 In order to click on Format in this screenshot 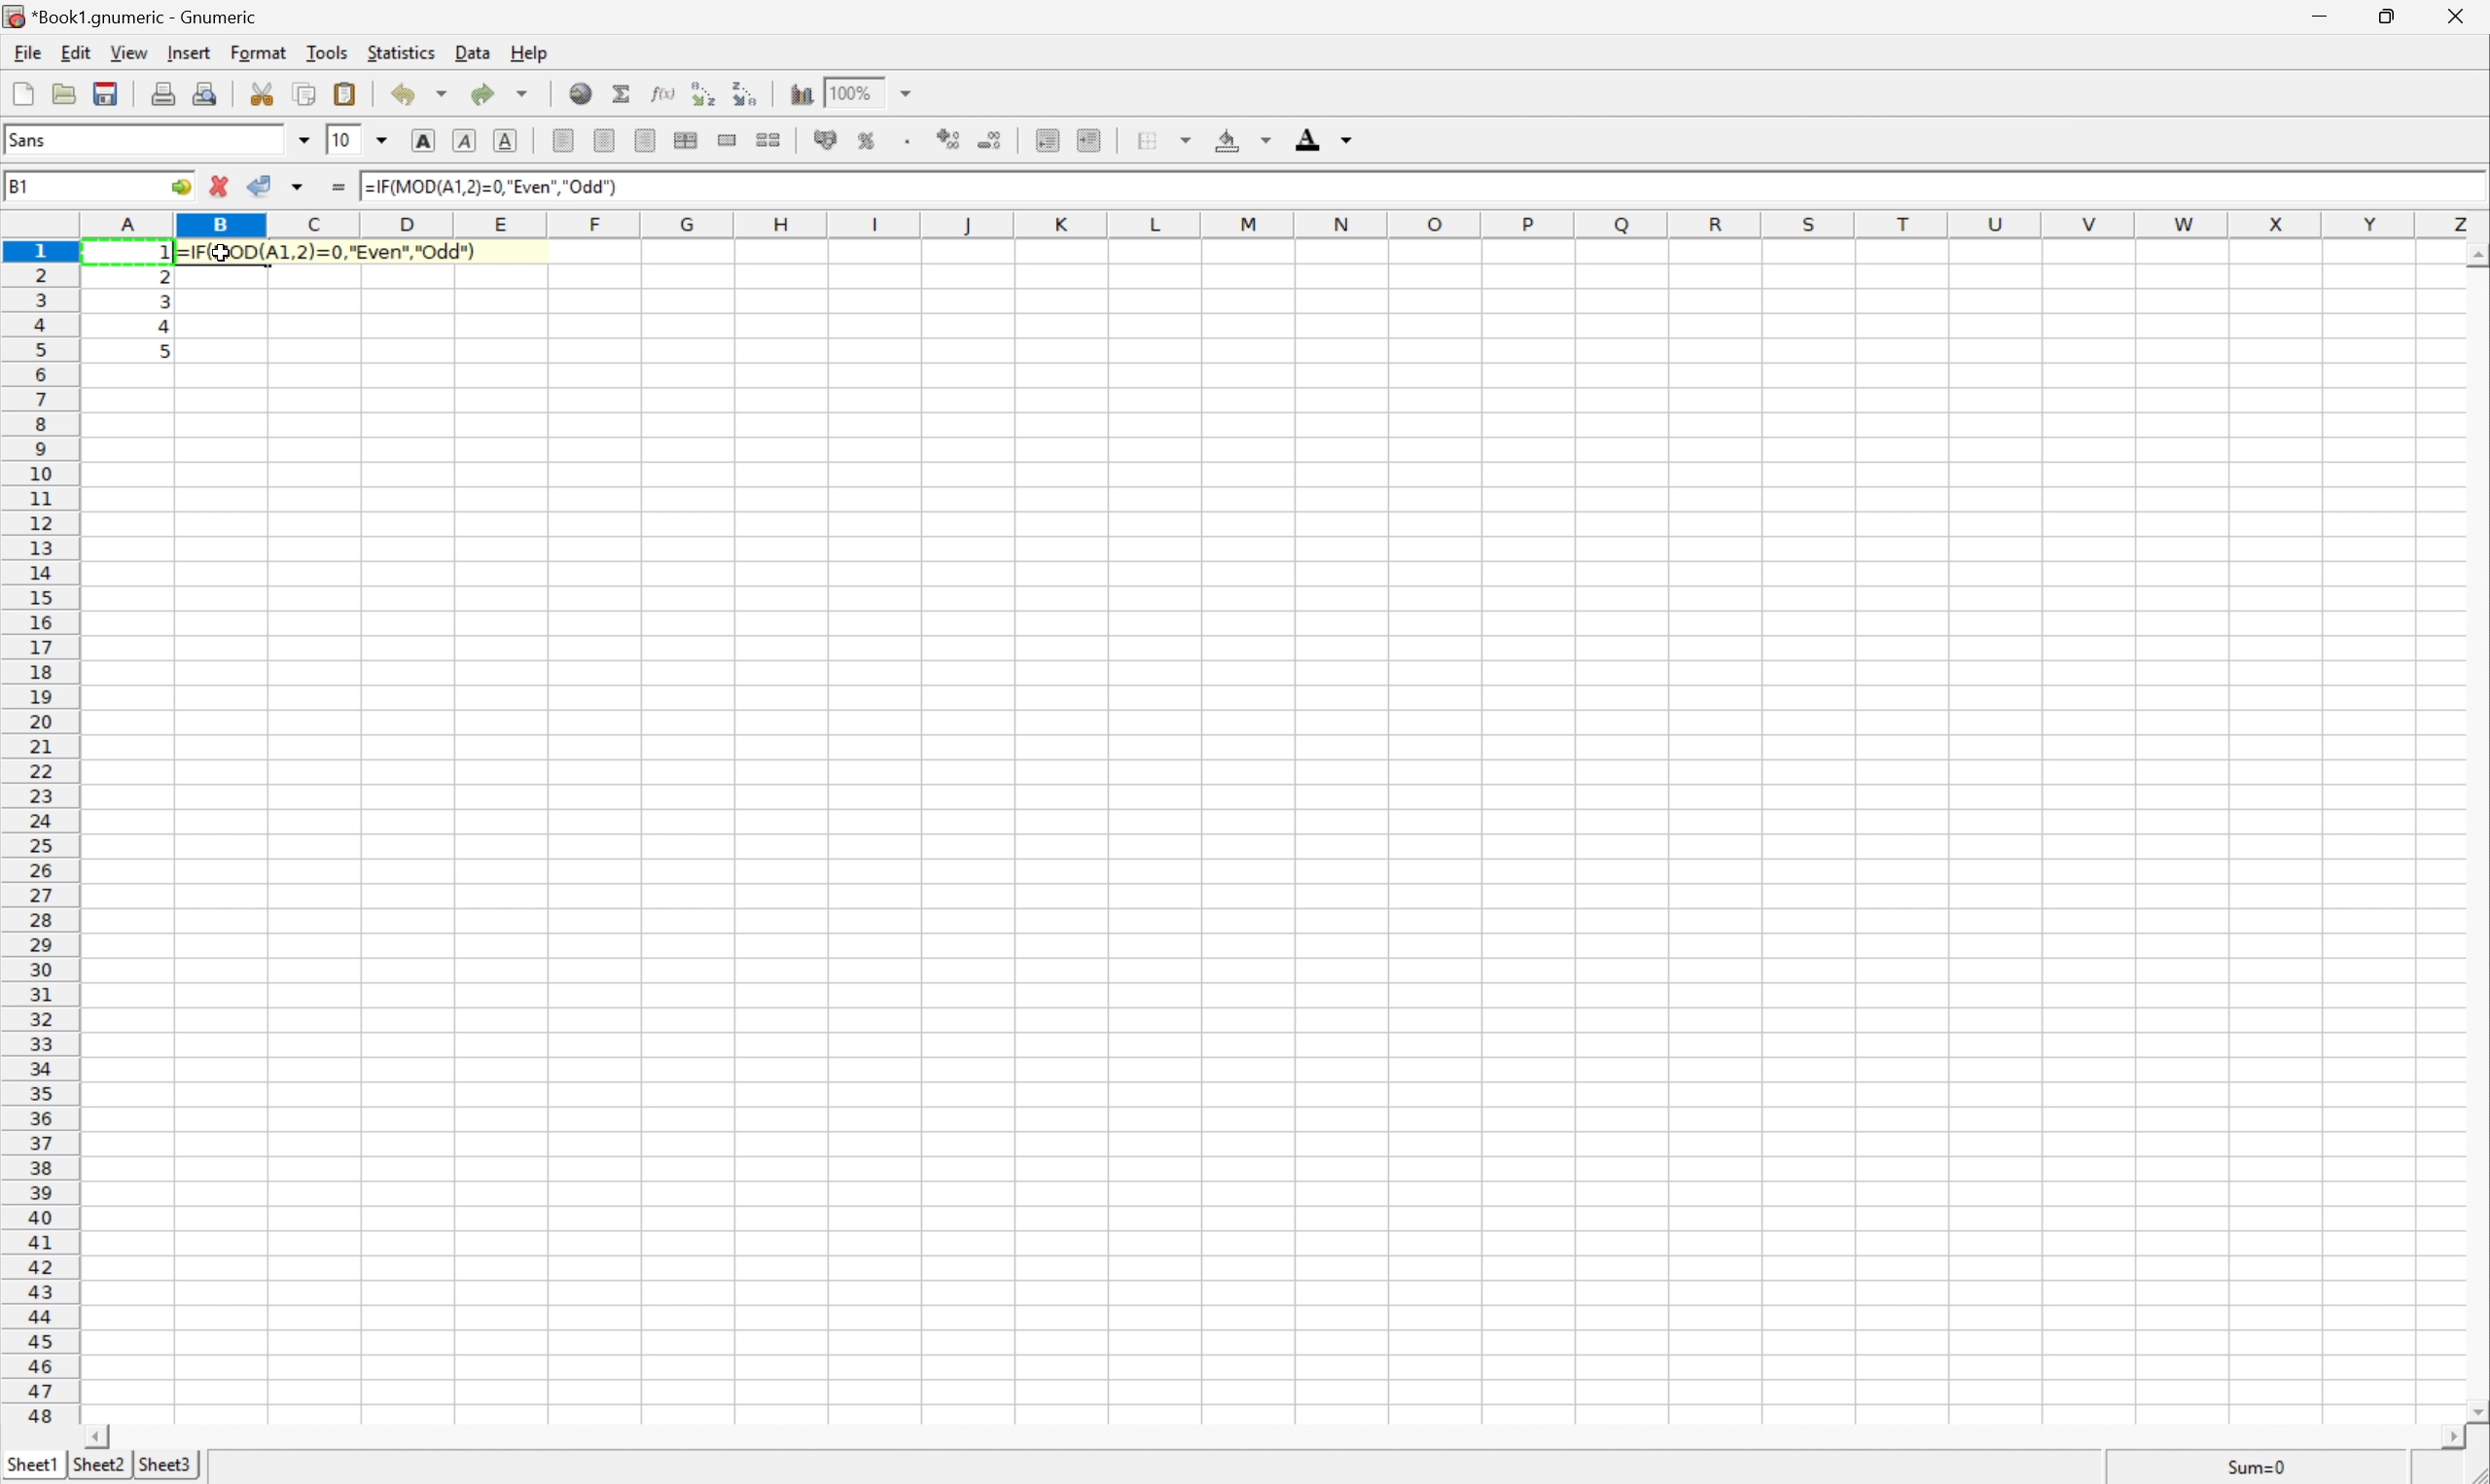, I will do `click(262, 53)`.